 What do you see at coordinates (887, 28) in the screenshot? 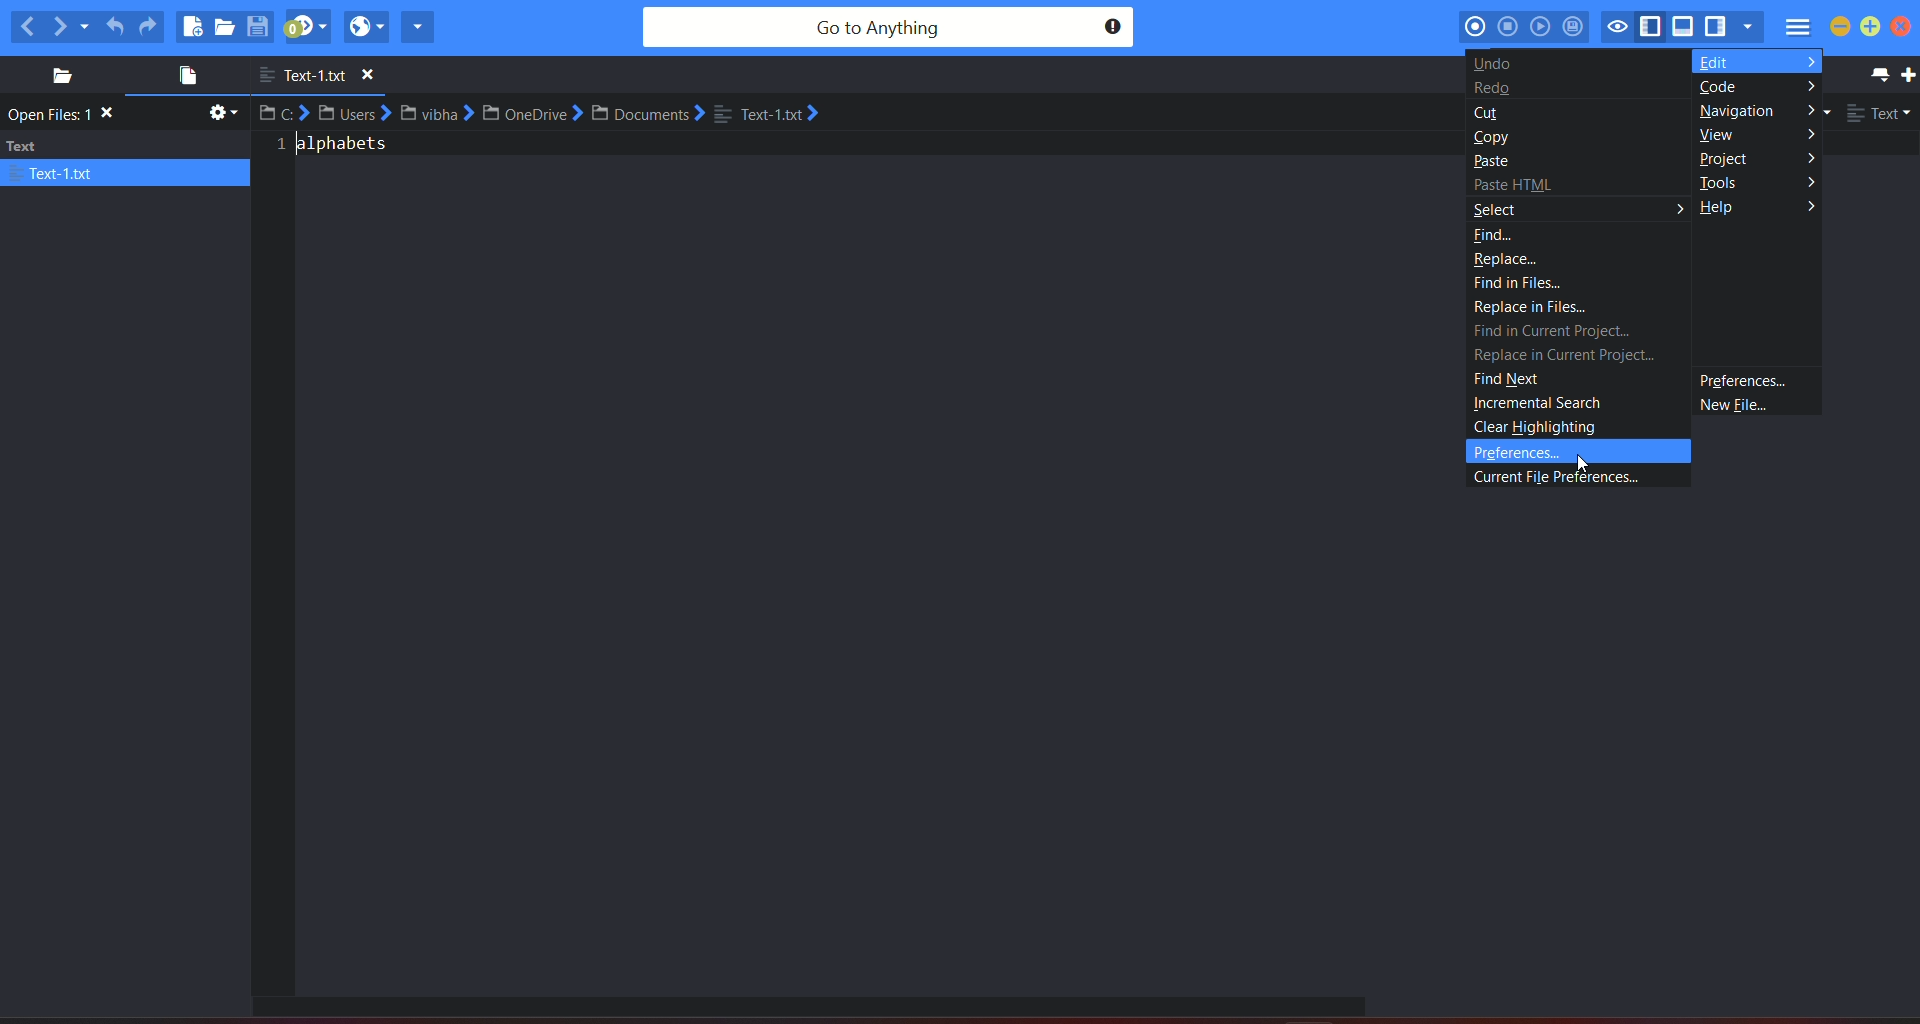
I see `search bar` at bounding box center [887, 28].